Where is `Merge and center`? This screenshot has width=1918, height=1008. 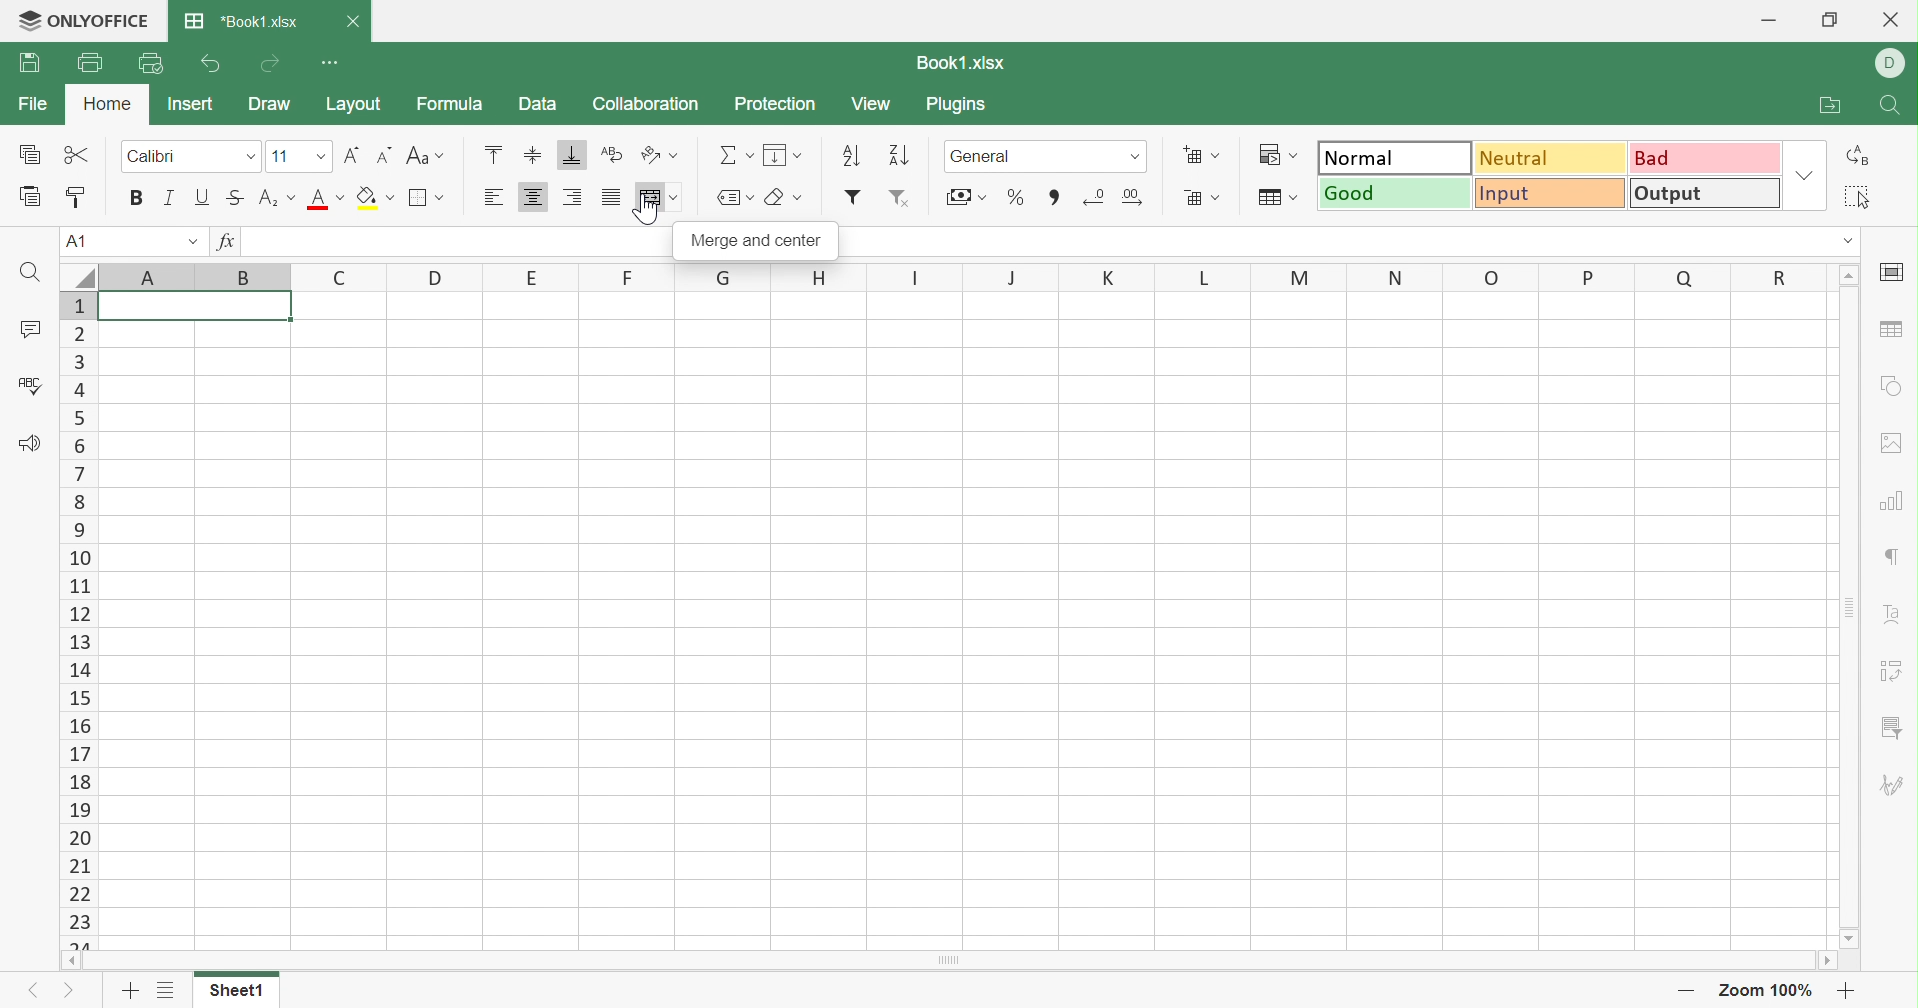 Merge and center is located at coordinates (756, 243).